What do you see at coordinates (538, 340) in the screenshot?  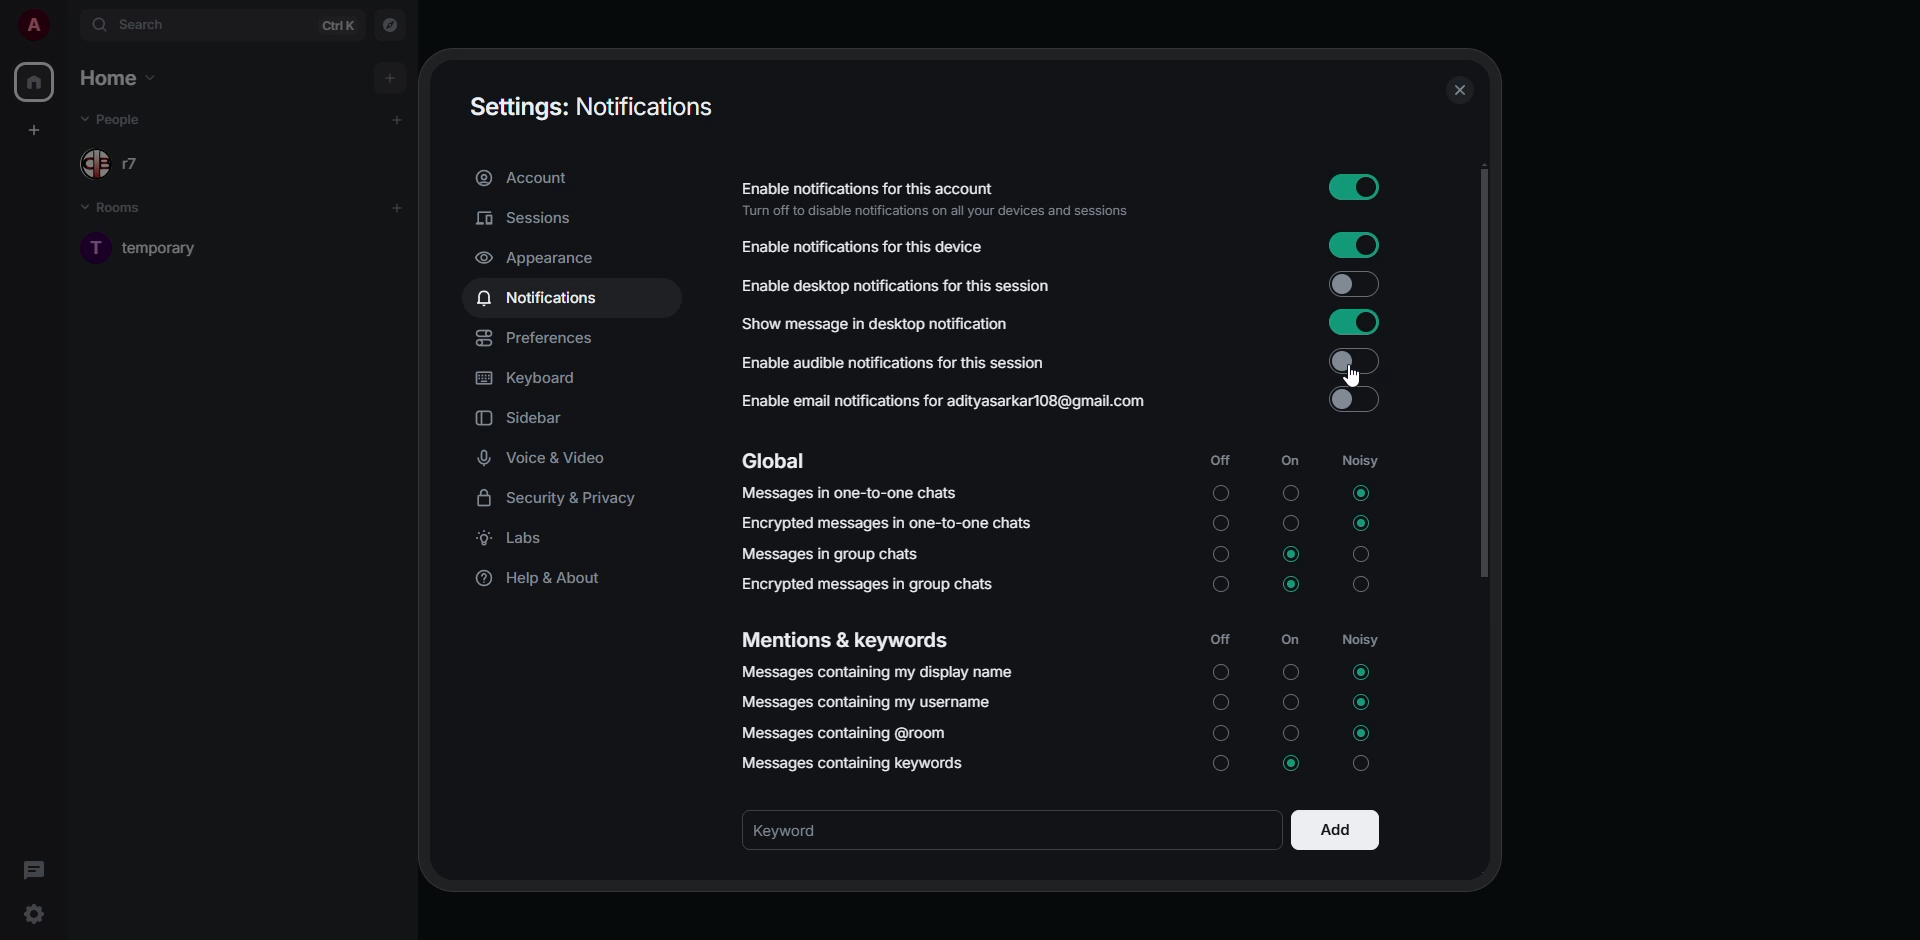 I see `preferences` at bounding box center [538, 340].